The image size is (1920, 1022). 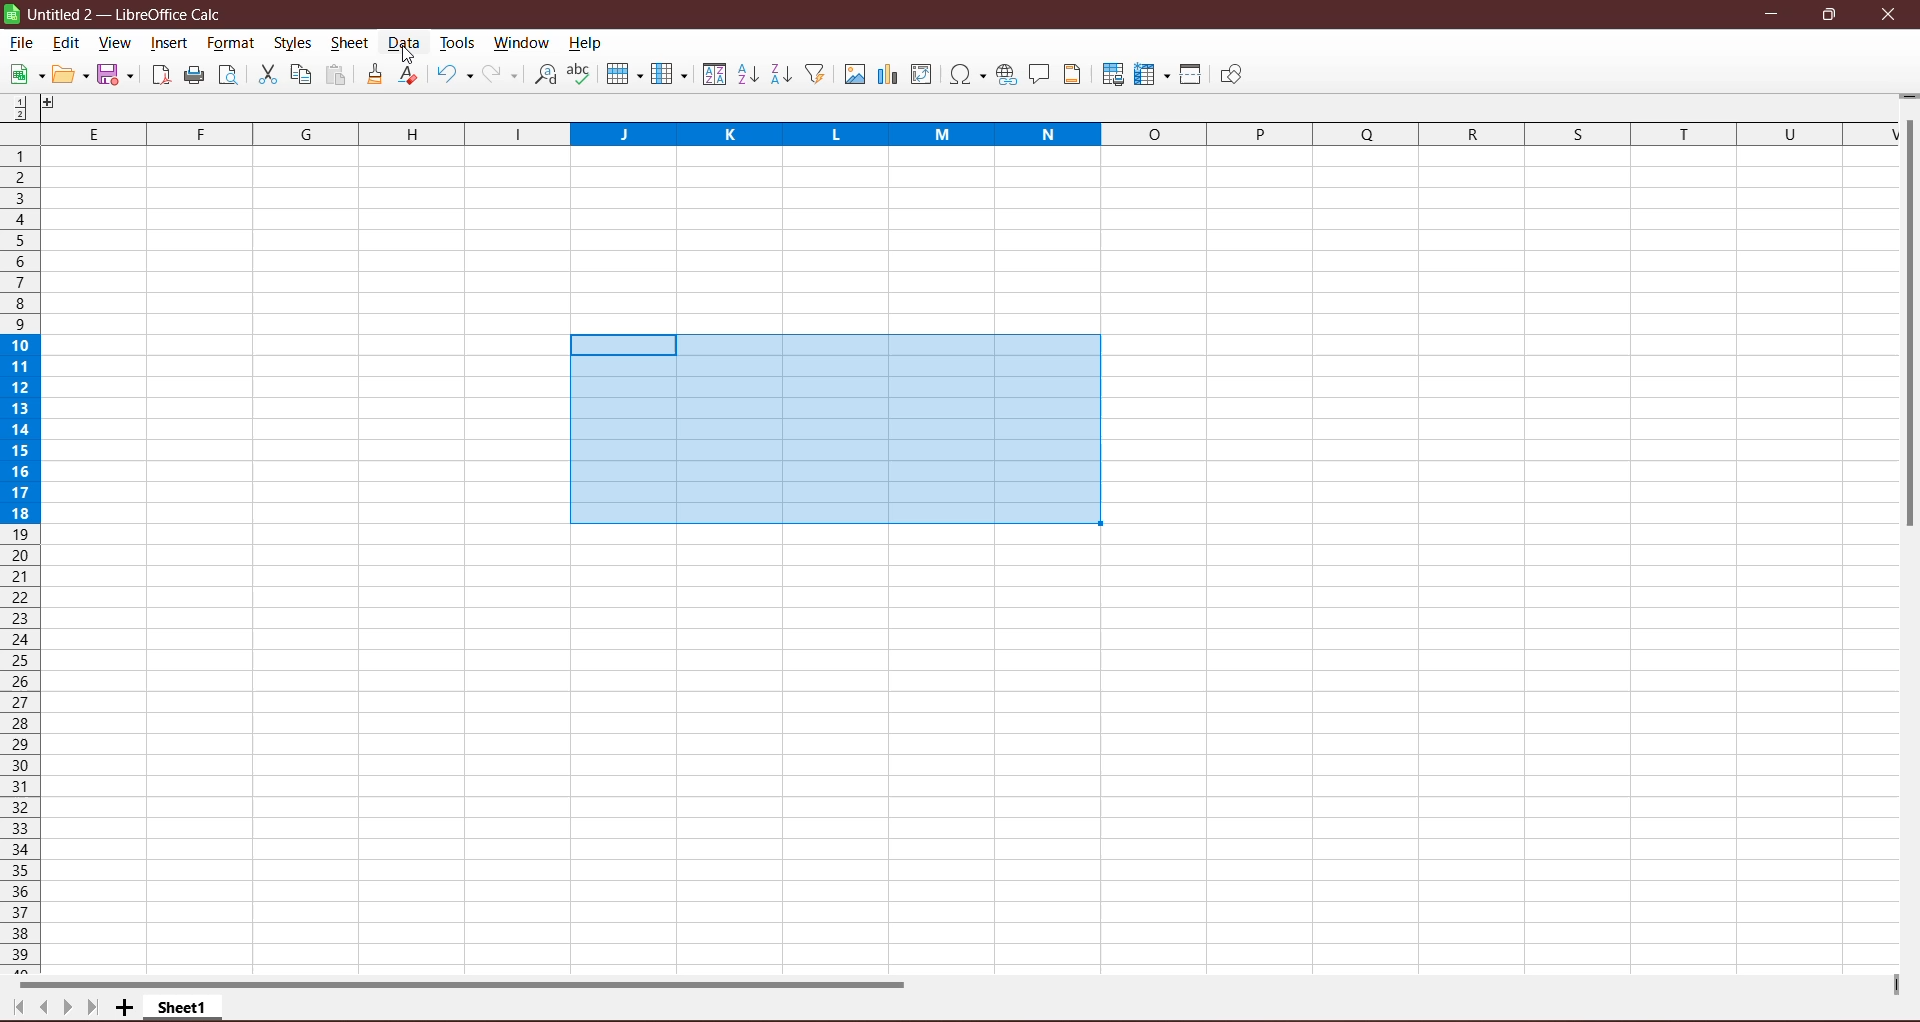 What do you see at coordinates (581, 74) in the screenshot?
I see `Spelling` at bounding box center [581, 74].